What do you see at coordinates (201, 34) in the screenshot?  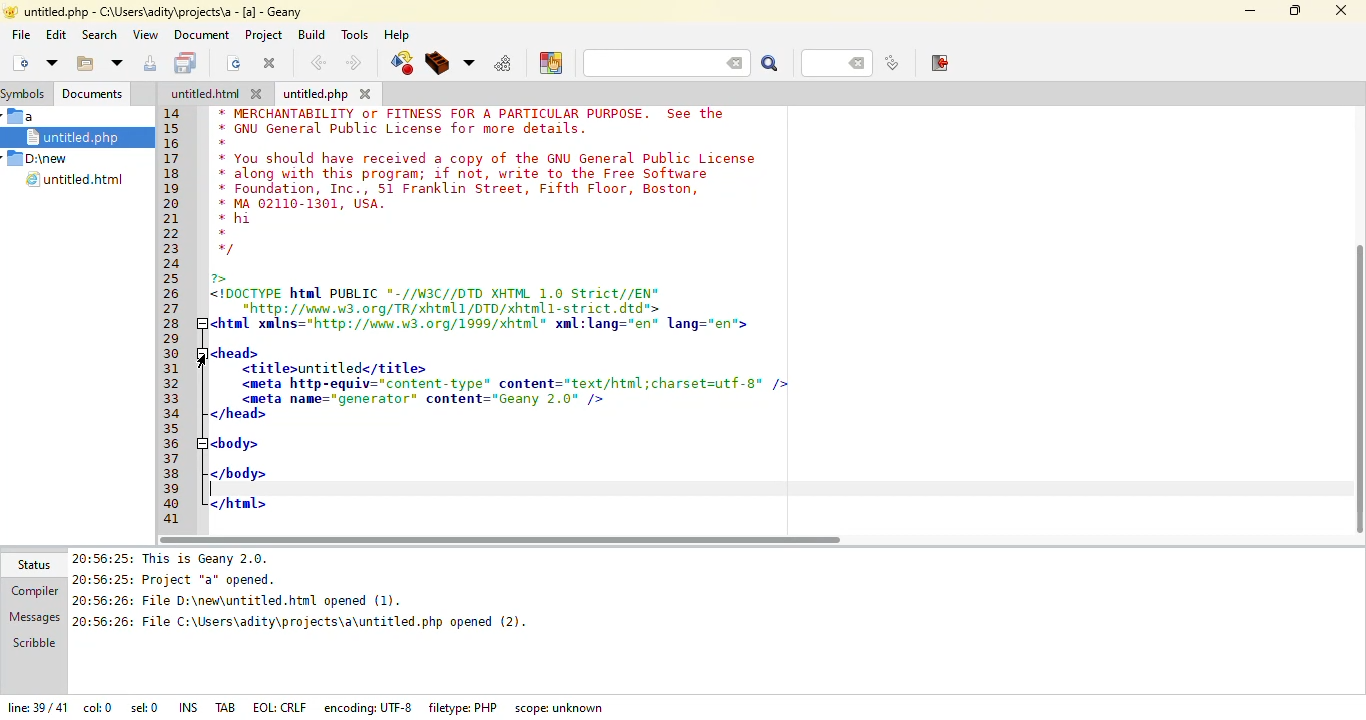 I see `document` at bounding box center [201, 34].